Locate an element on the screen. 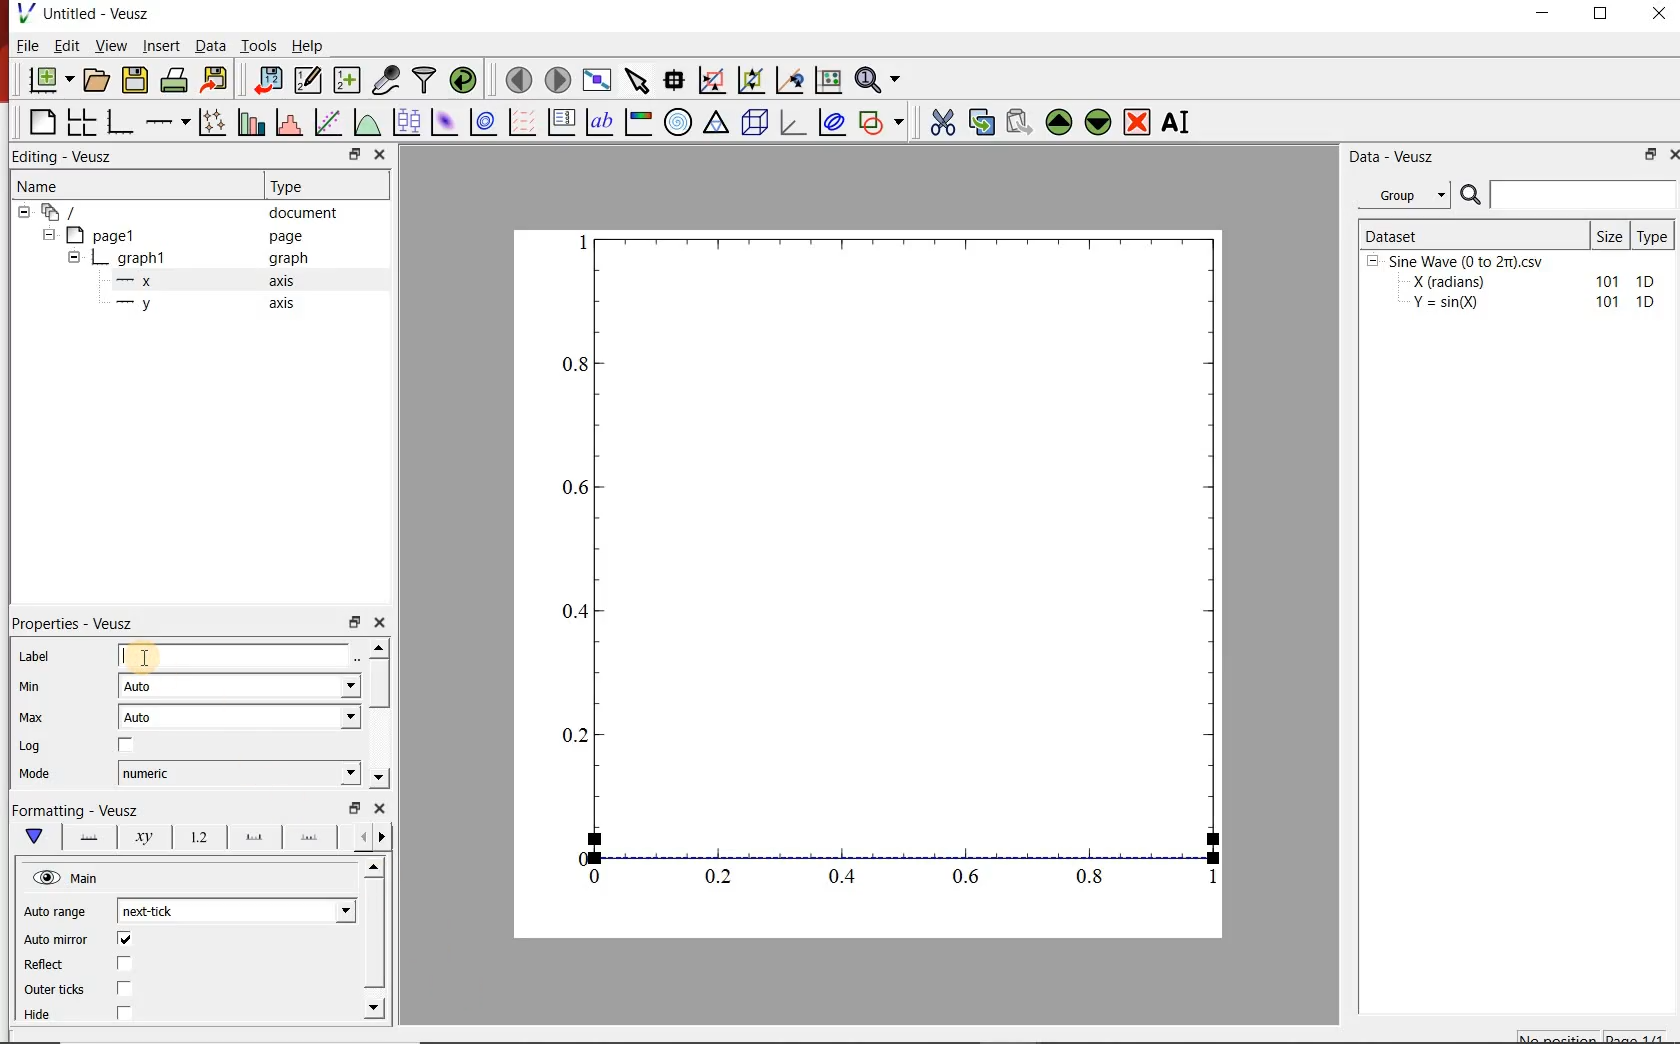 This screenshot has height=1044, width=1680. plot key is located at coordinates (563, 121).